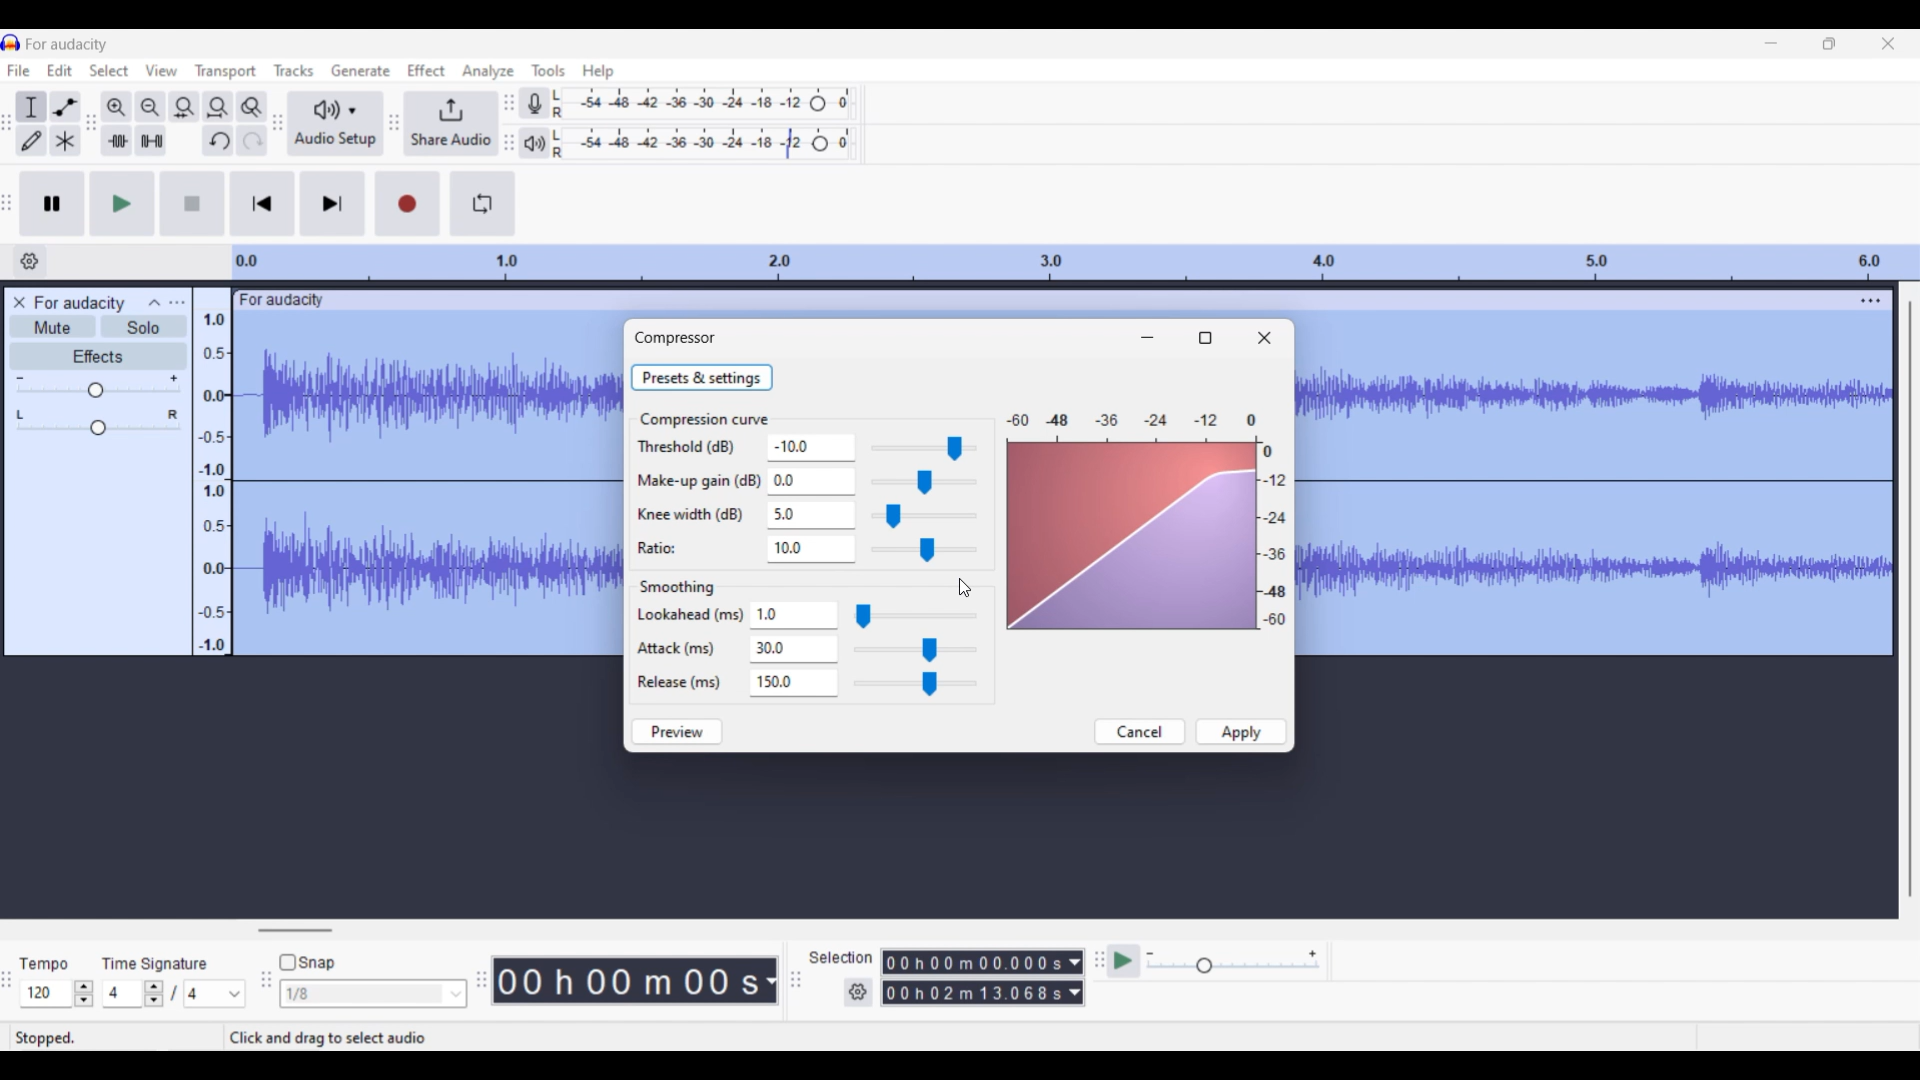  Describe the element at coordinates (252, 140) in the screenshot. I see `Redo` at that location.